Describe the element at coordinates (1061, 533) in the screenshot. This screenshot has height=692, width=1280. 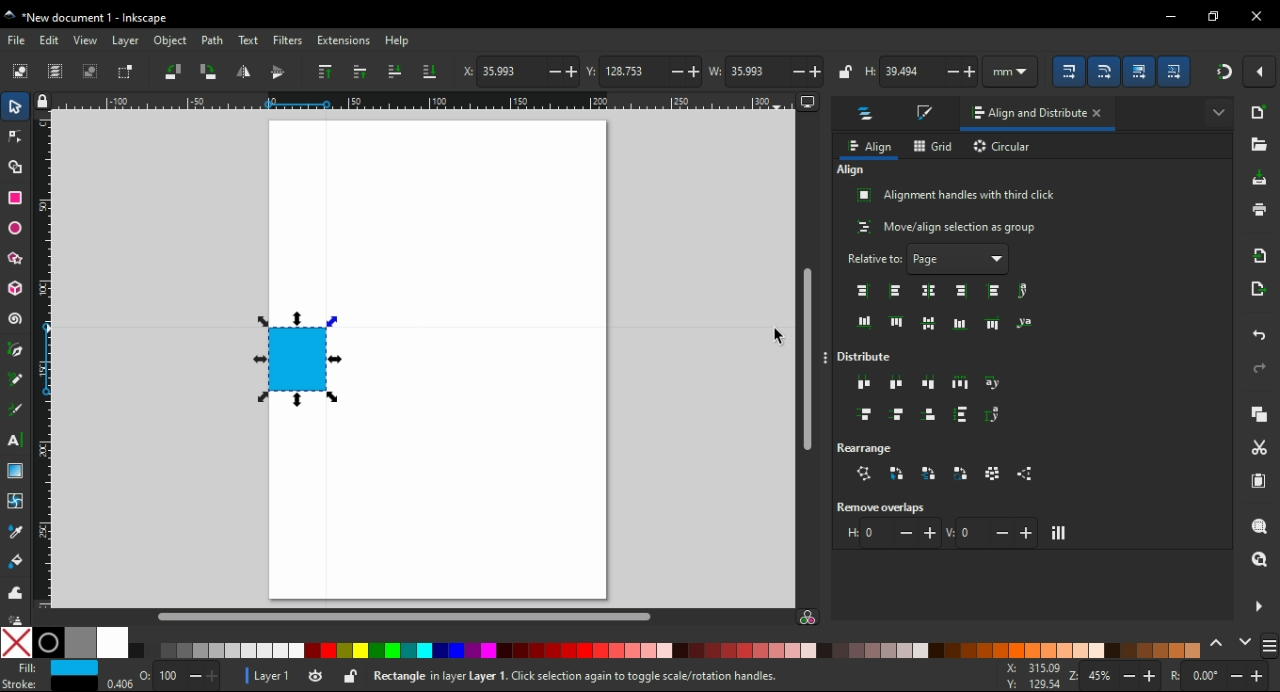
I see `move objects as little as possible so that their bounding boxes do not overlap` at that location.